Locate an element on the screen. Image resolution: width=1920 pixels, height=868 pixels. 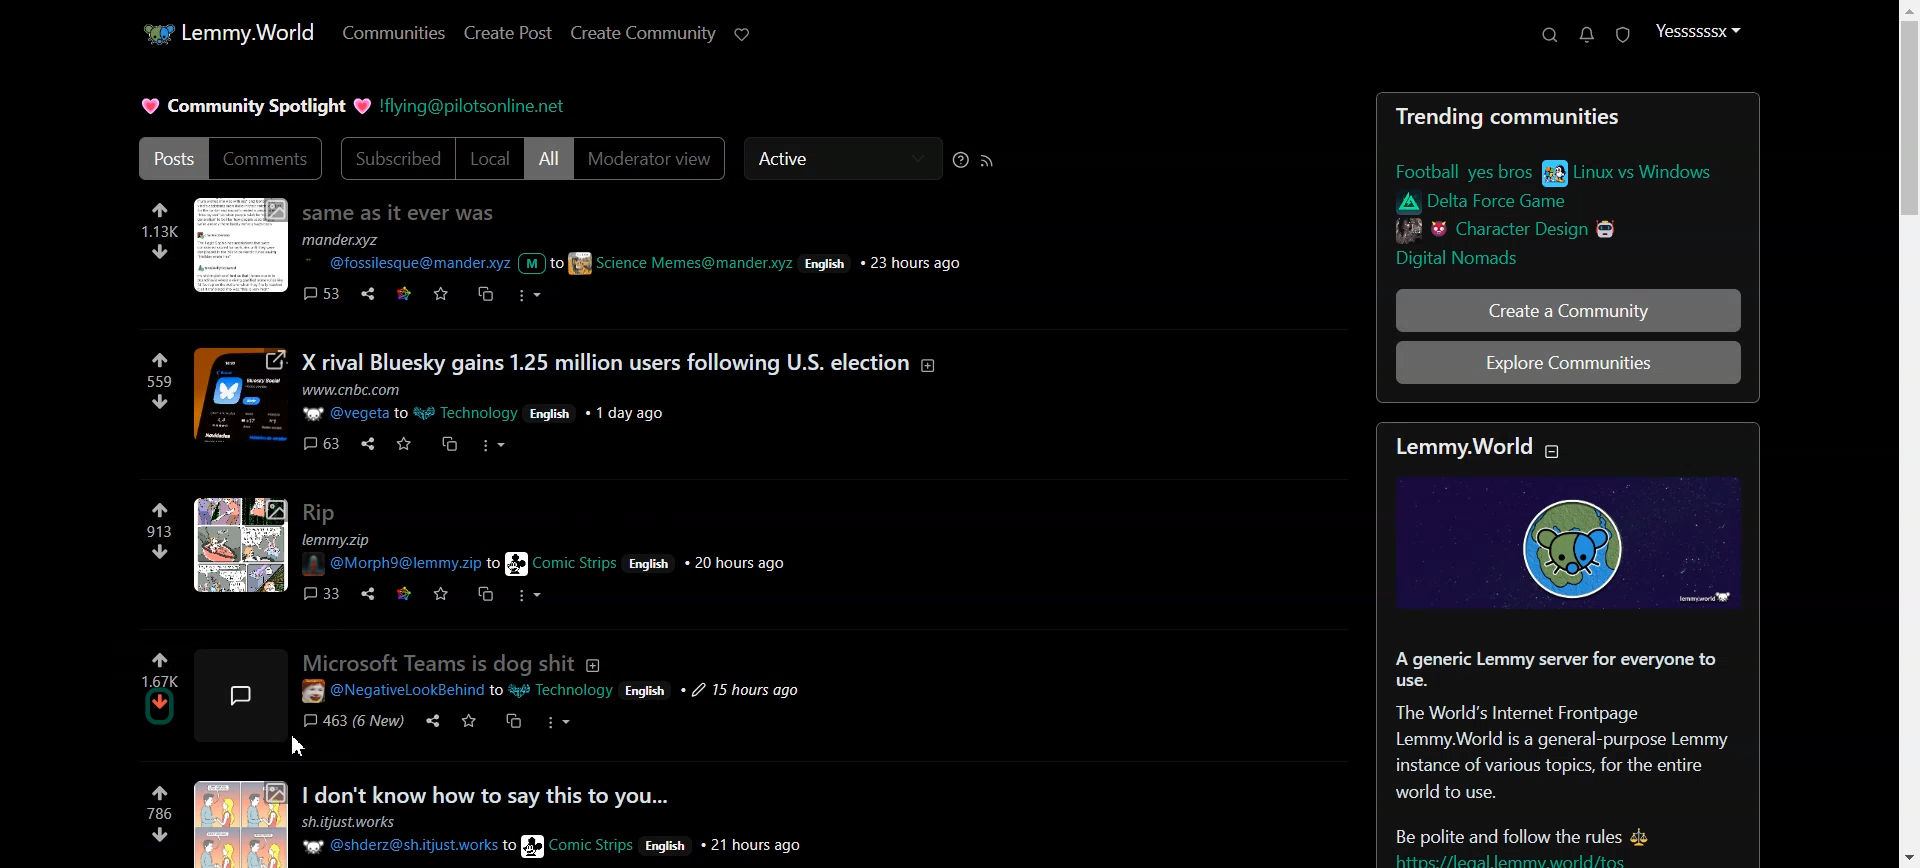
comments is located at coordinates (323, 593).